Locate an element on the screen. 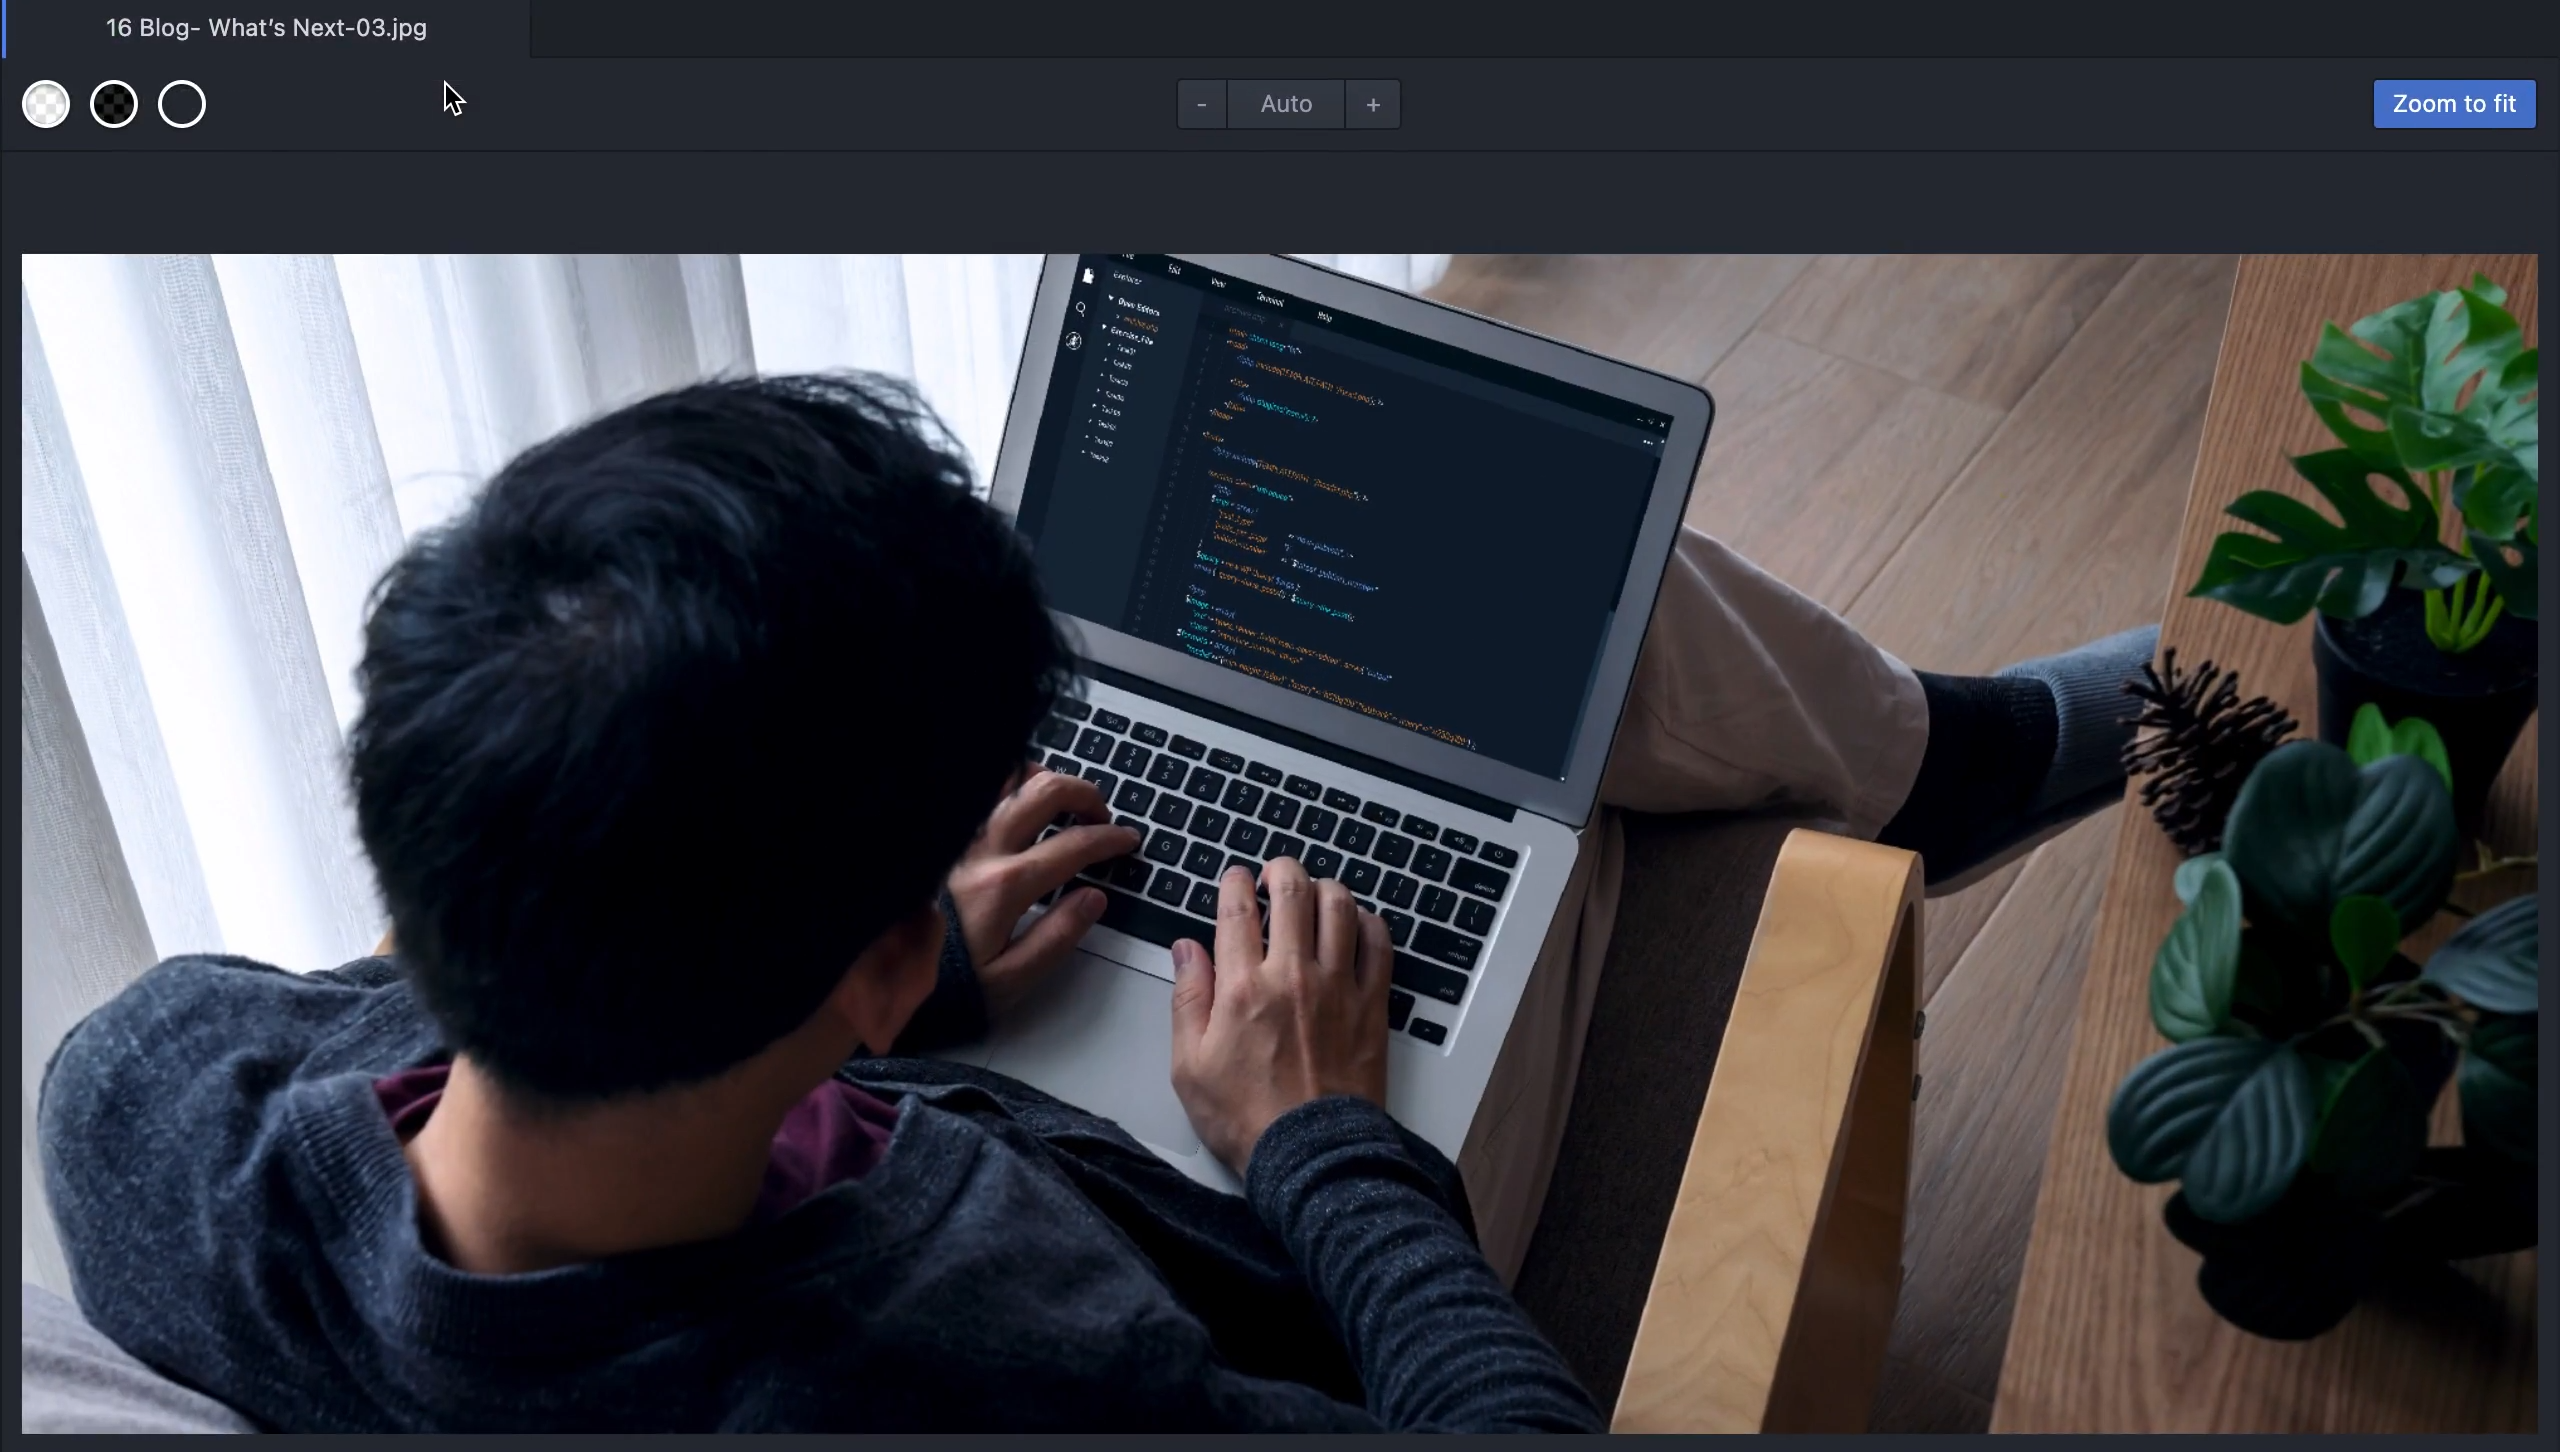 This screenshot has height=1452, width=2560. cursor is located at coordinates (456, 96).